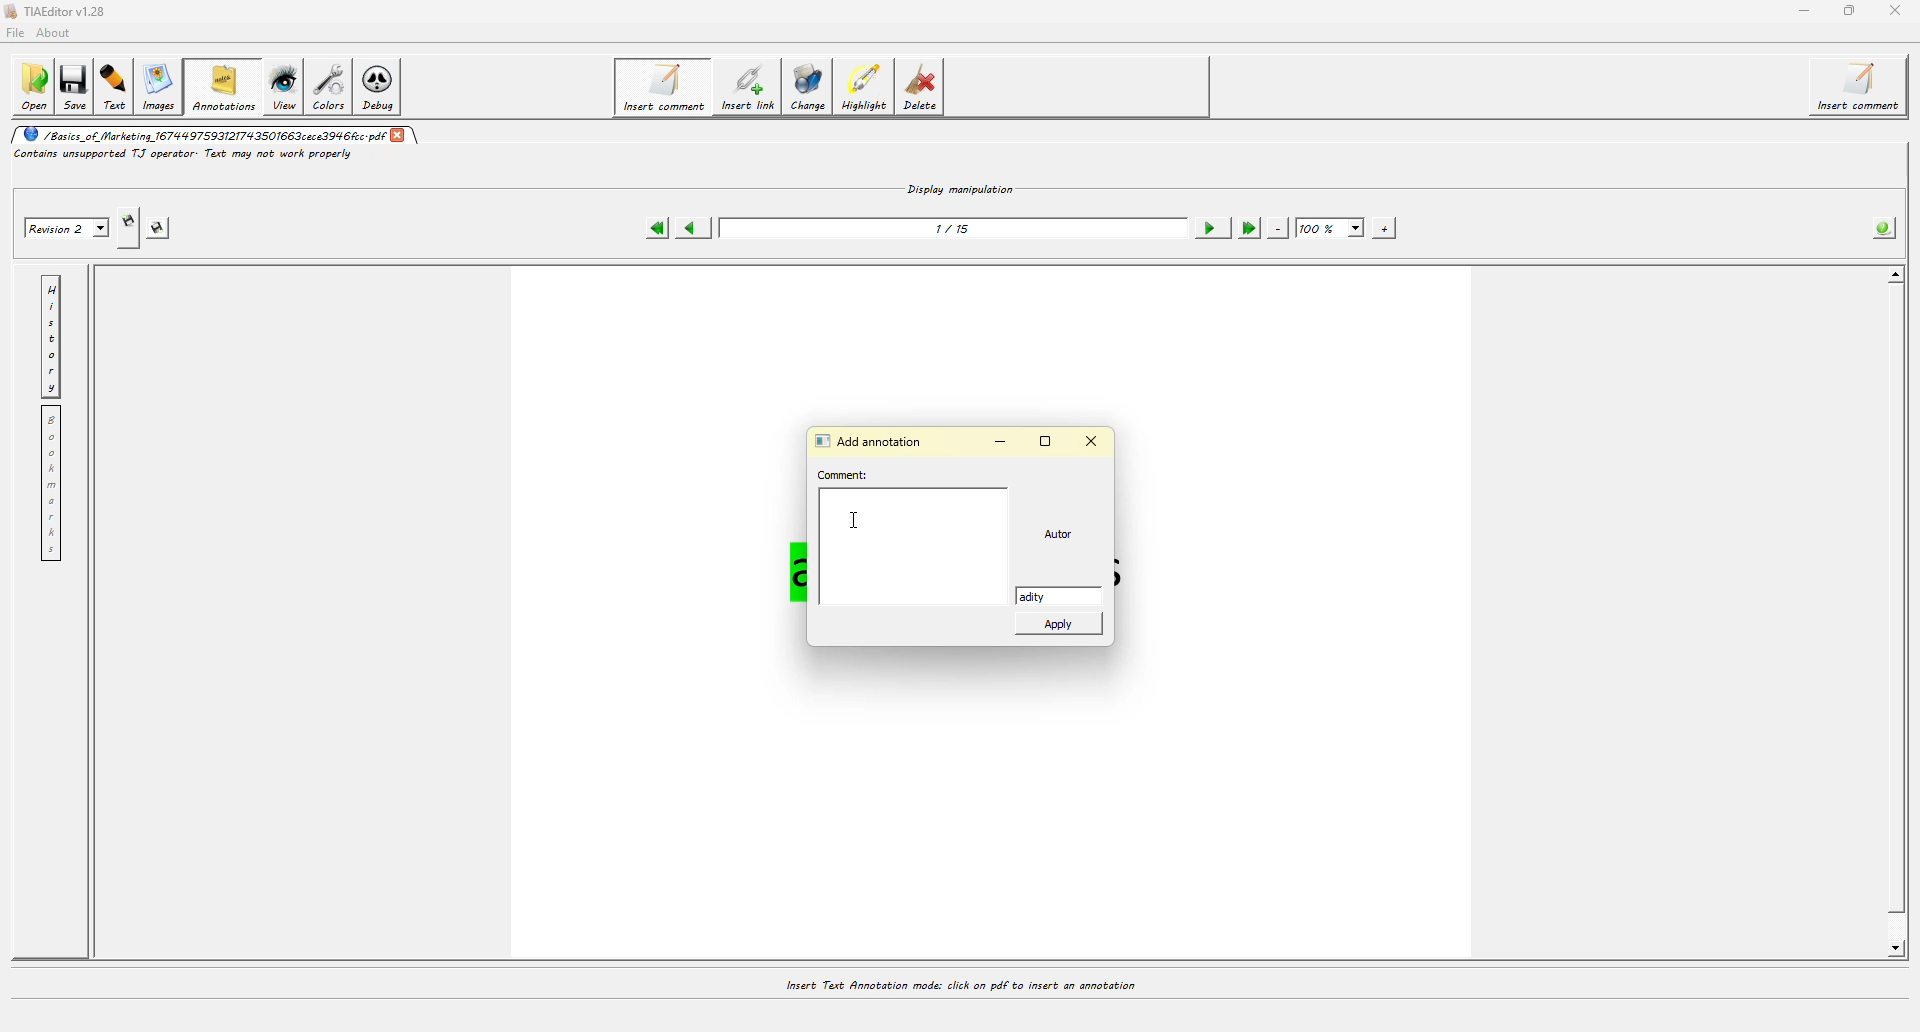 This screenshot has height=1032, width=1920. I want to click on history, so click(51, 336).